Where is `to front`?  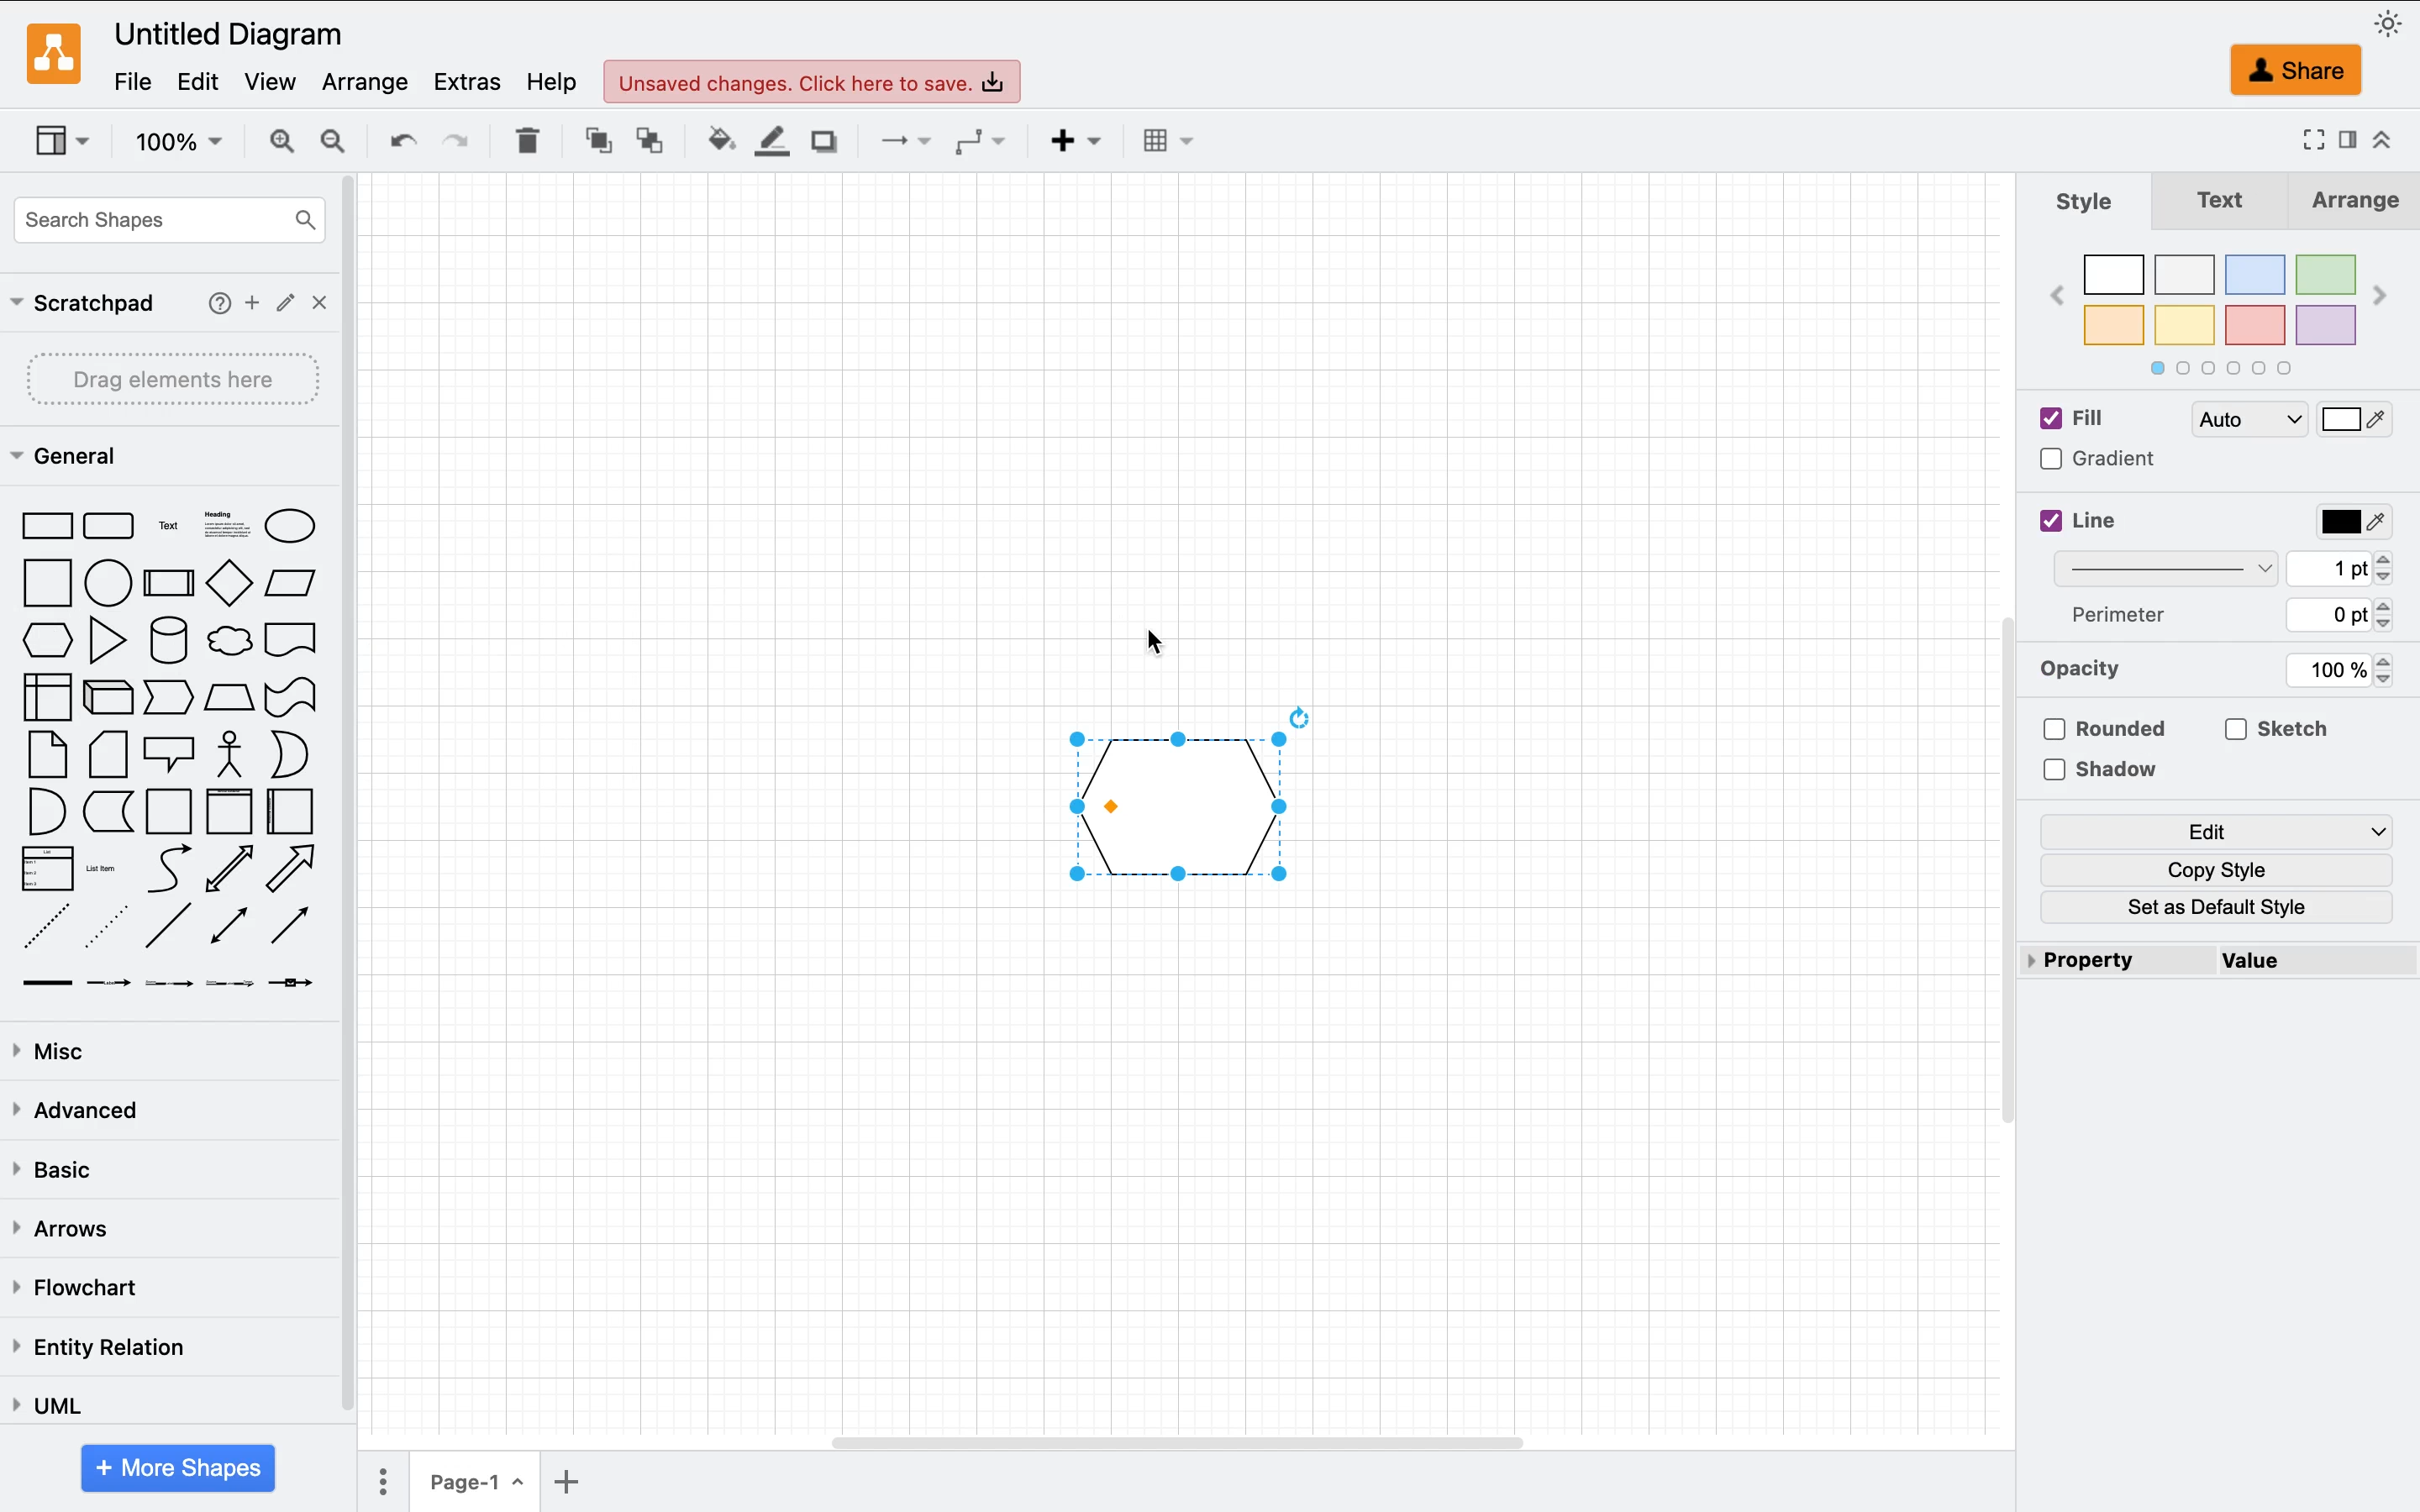
to front is located at coordinates (589, 143).